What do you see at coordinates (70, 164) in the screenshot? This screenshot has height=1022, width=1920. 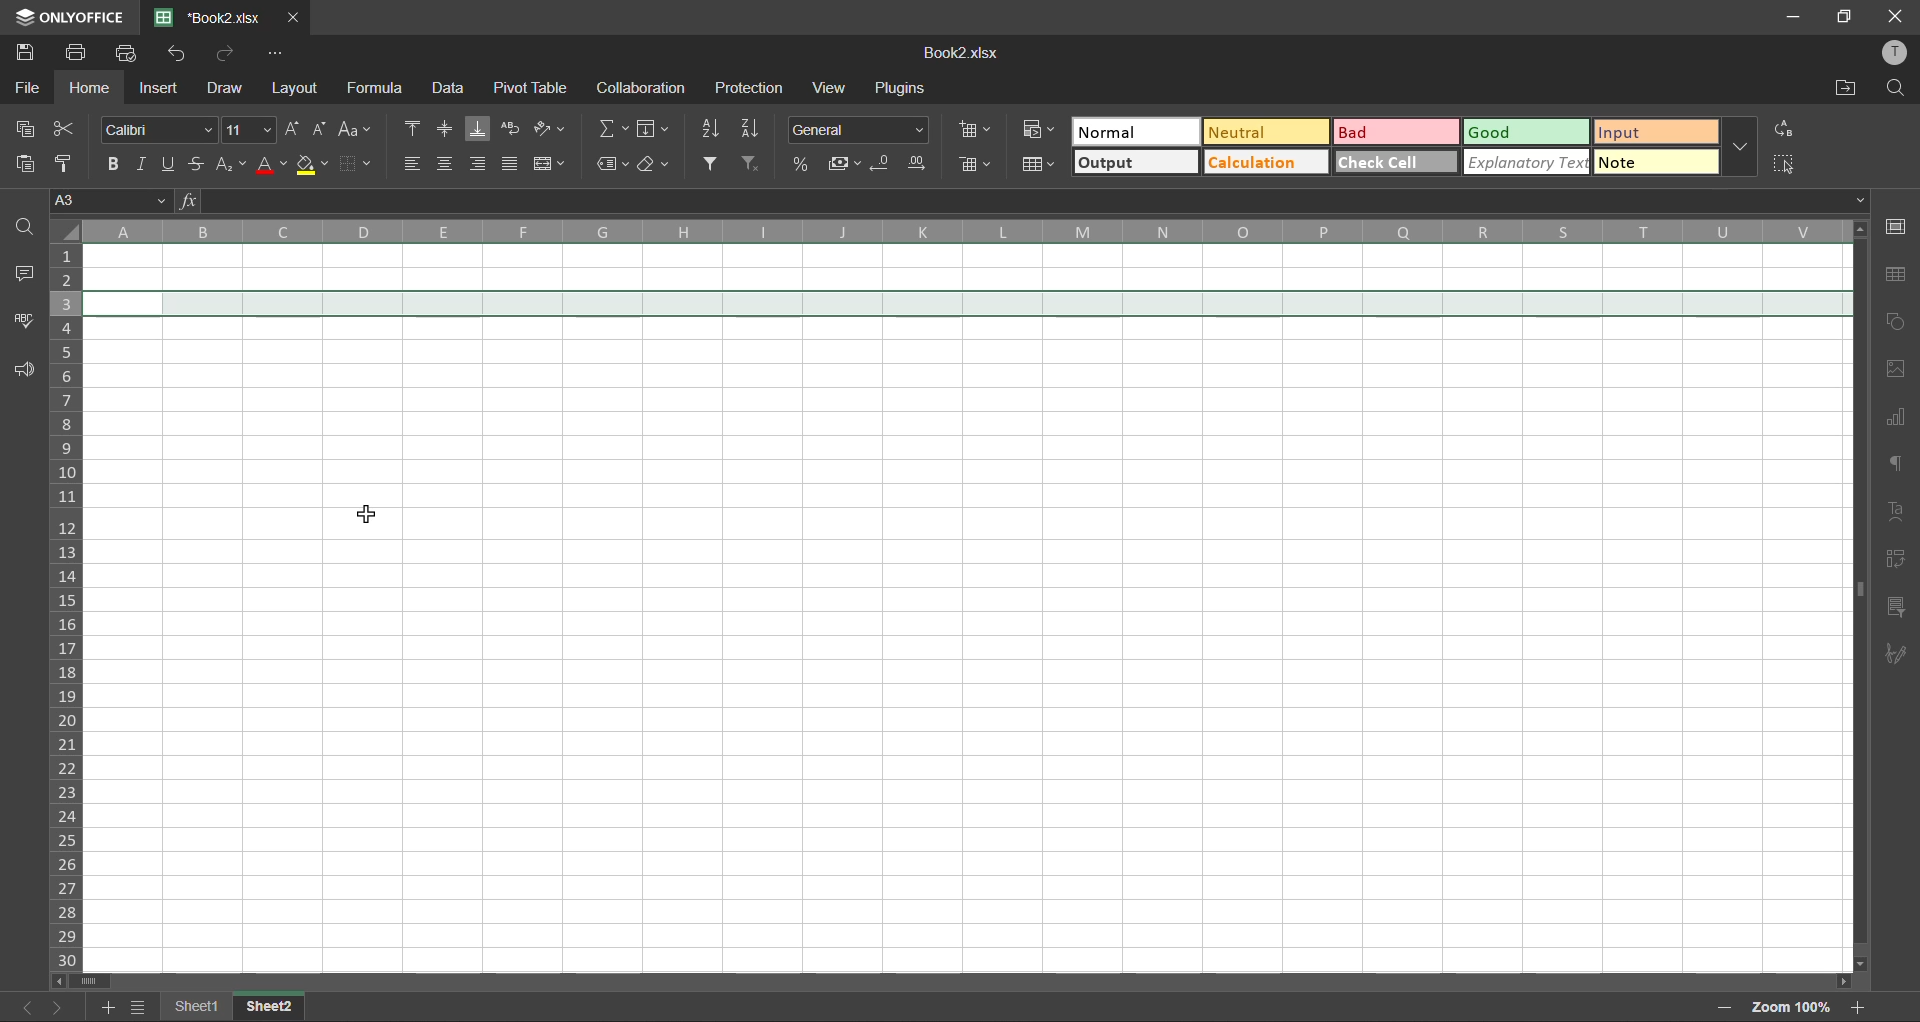 I see `copy style` at bounding box center [70, 164].